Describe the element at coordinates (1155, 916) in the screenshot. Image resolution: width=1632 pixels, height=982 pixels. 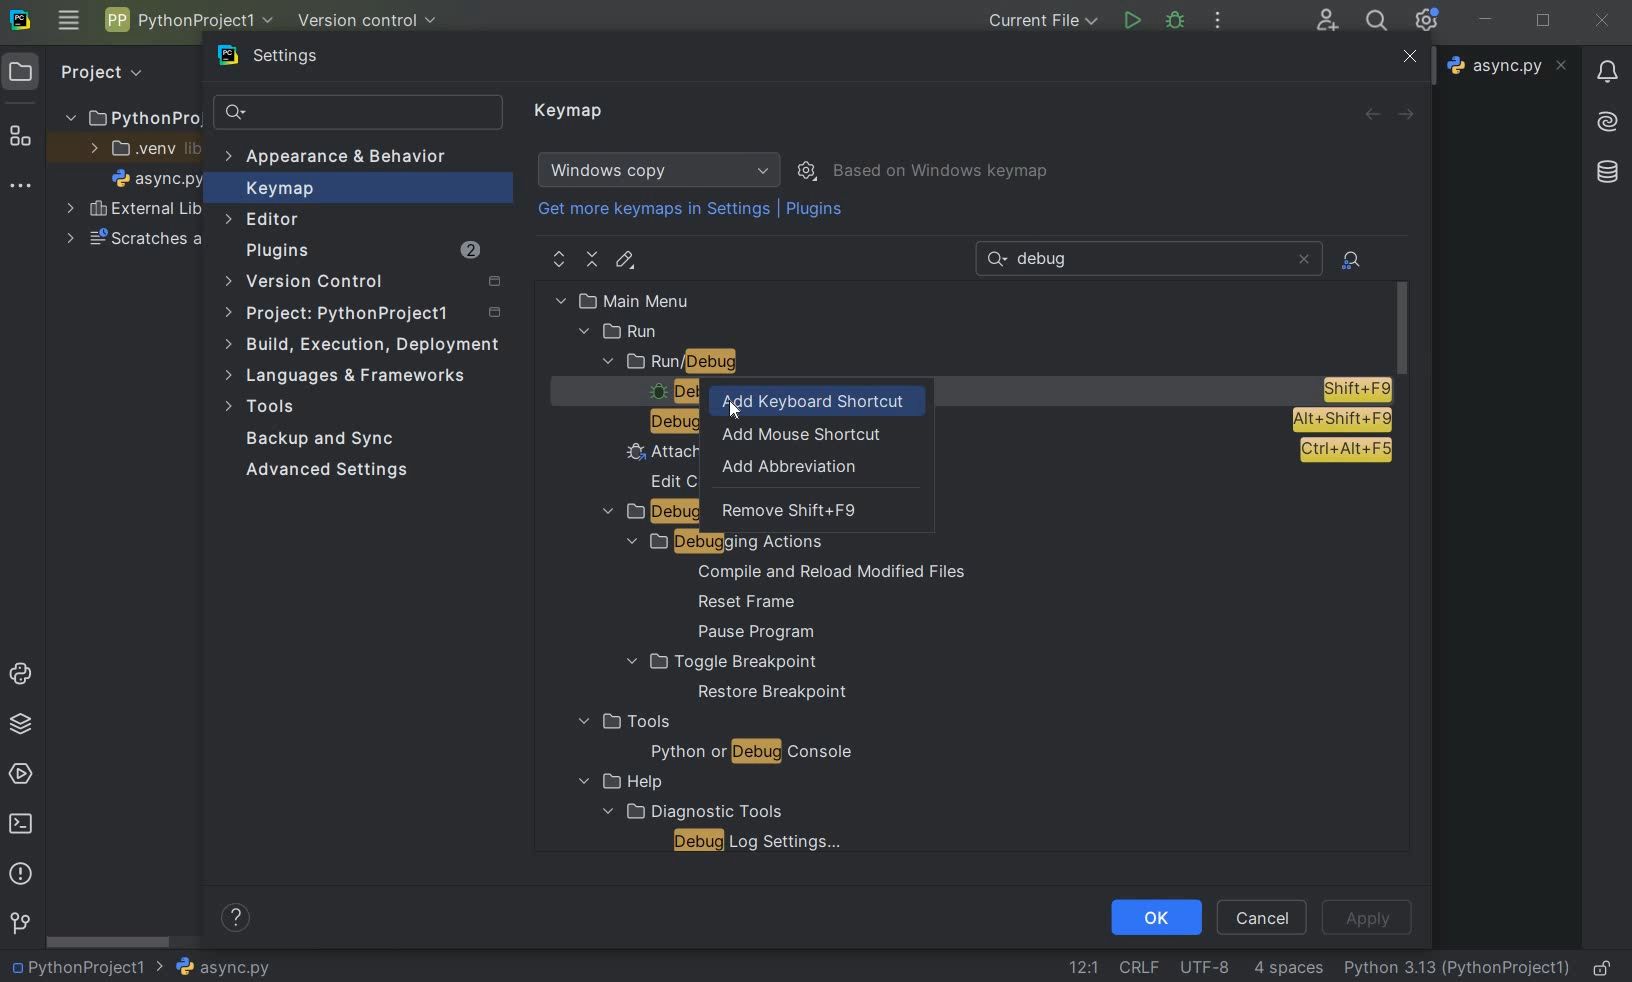
I see `ok` at that location.